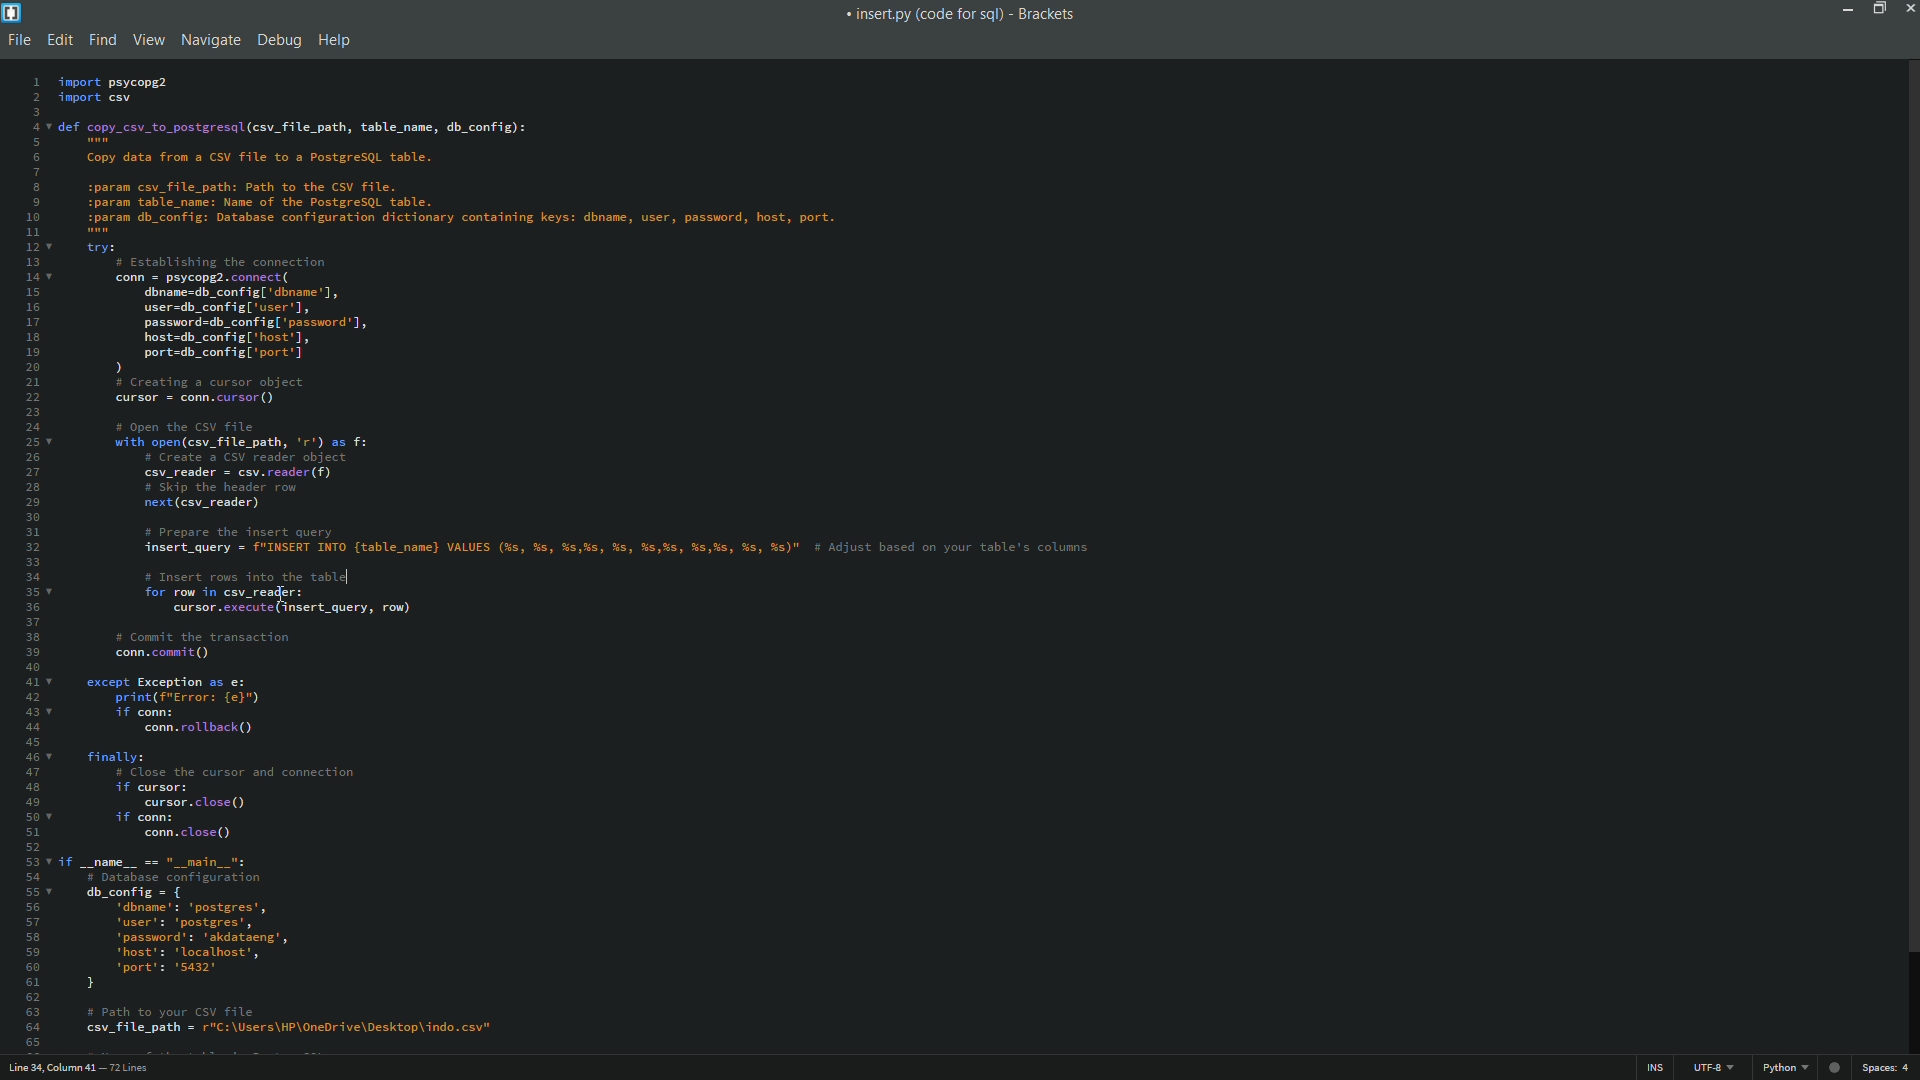  I want to click on help menu, so click(335, 42).